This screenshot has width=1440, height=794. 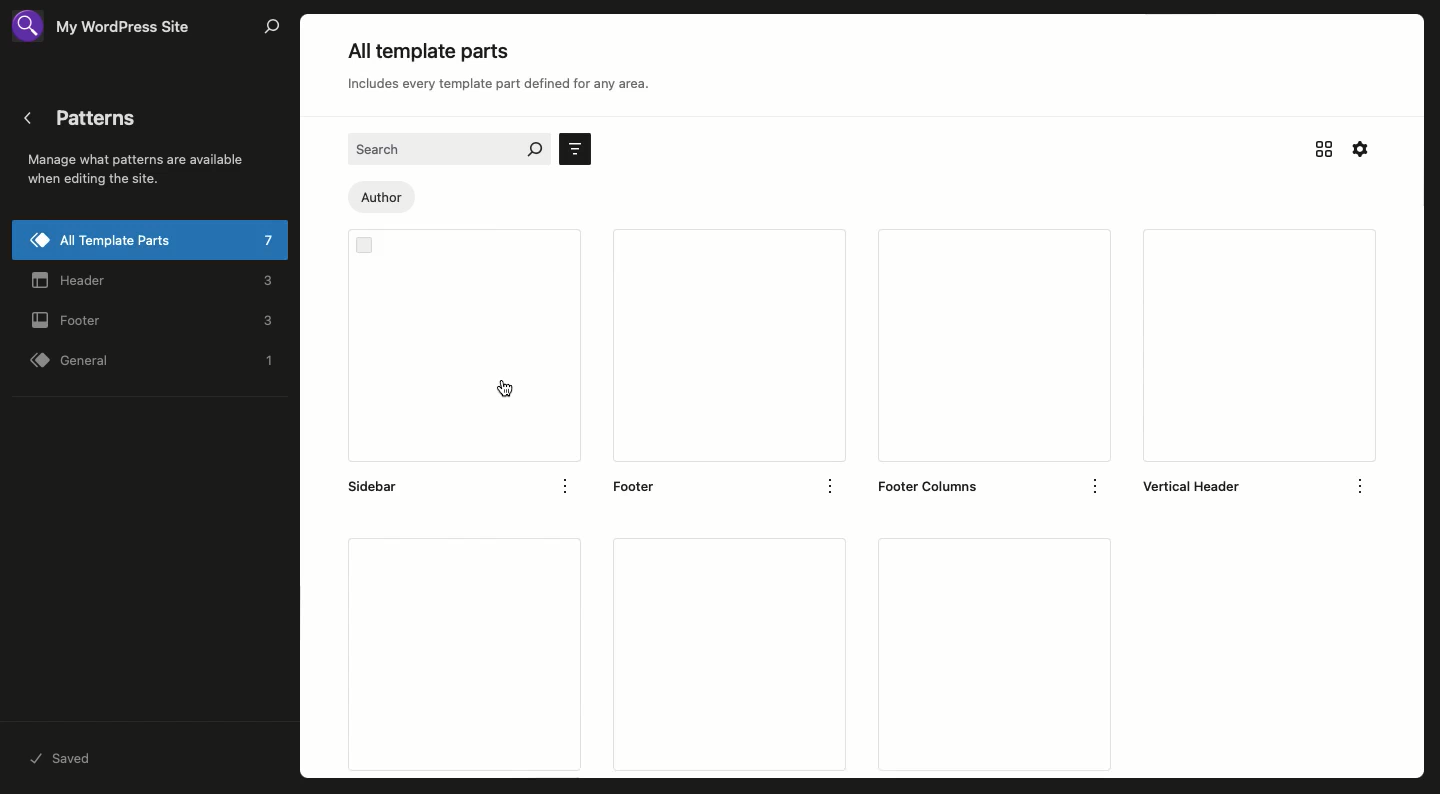 What do you see at coordinates (931, 486) in the screenshot?
I see `footer` at bounding box center [931, 486].